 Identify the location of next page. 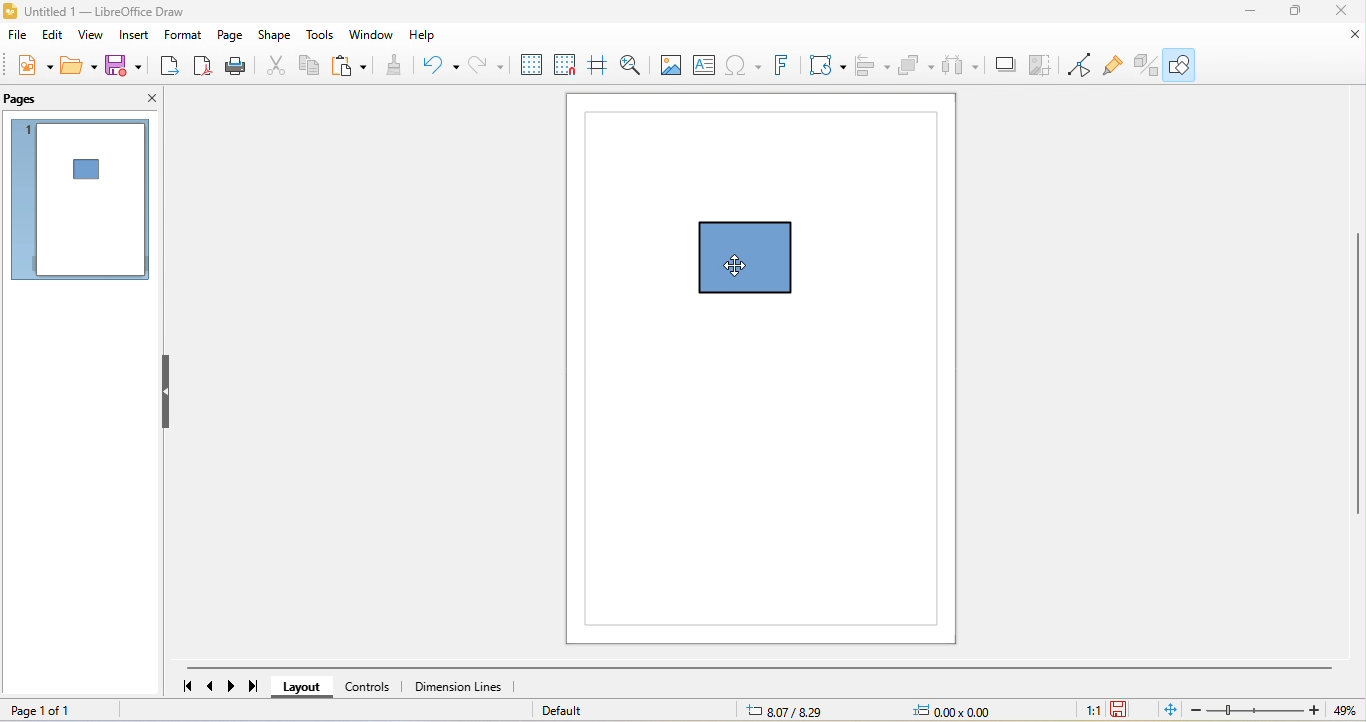
(235, 686).